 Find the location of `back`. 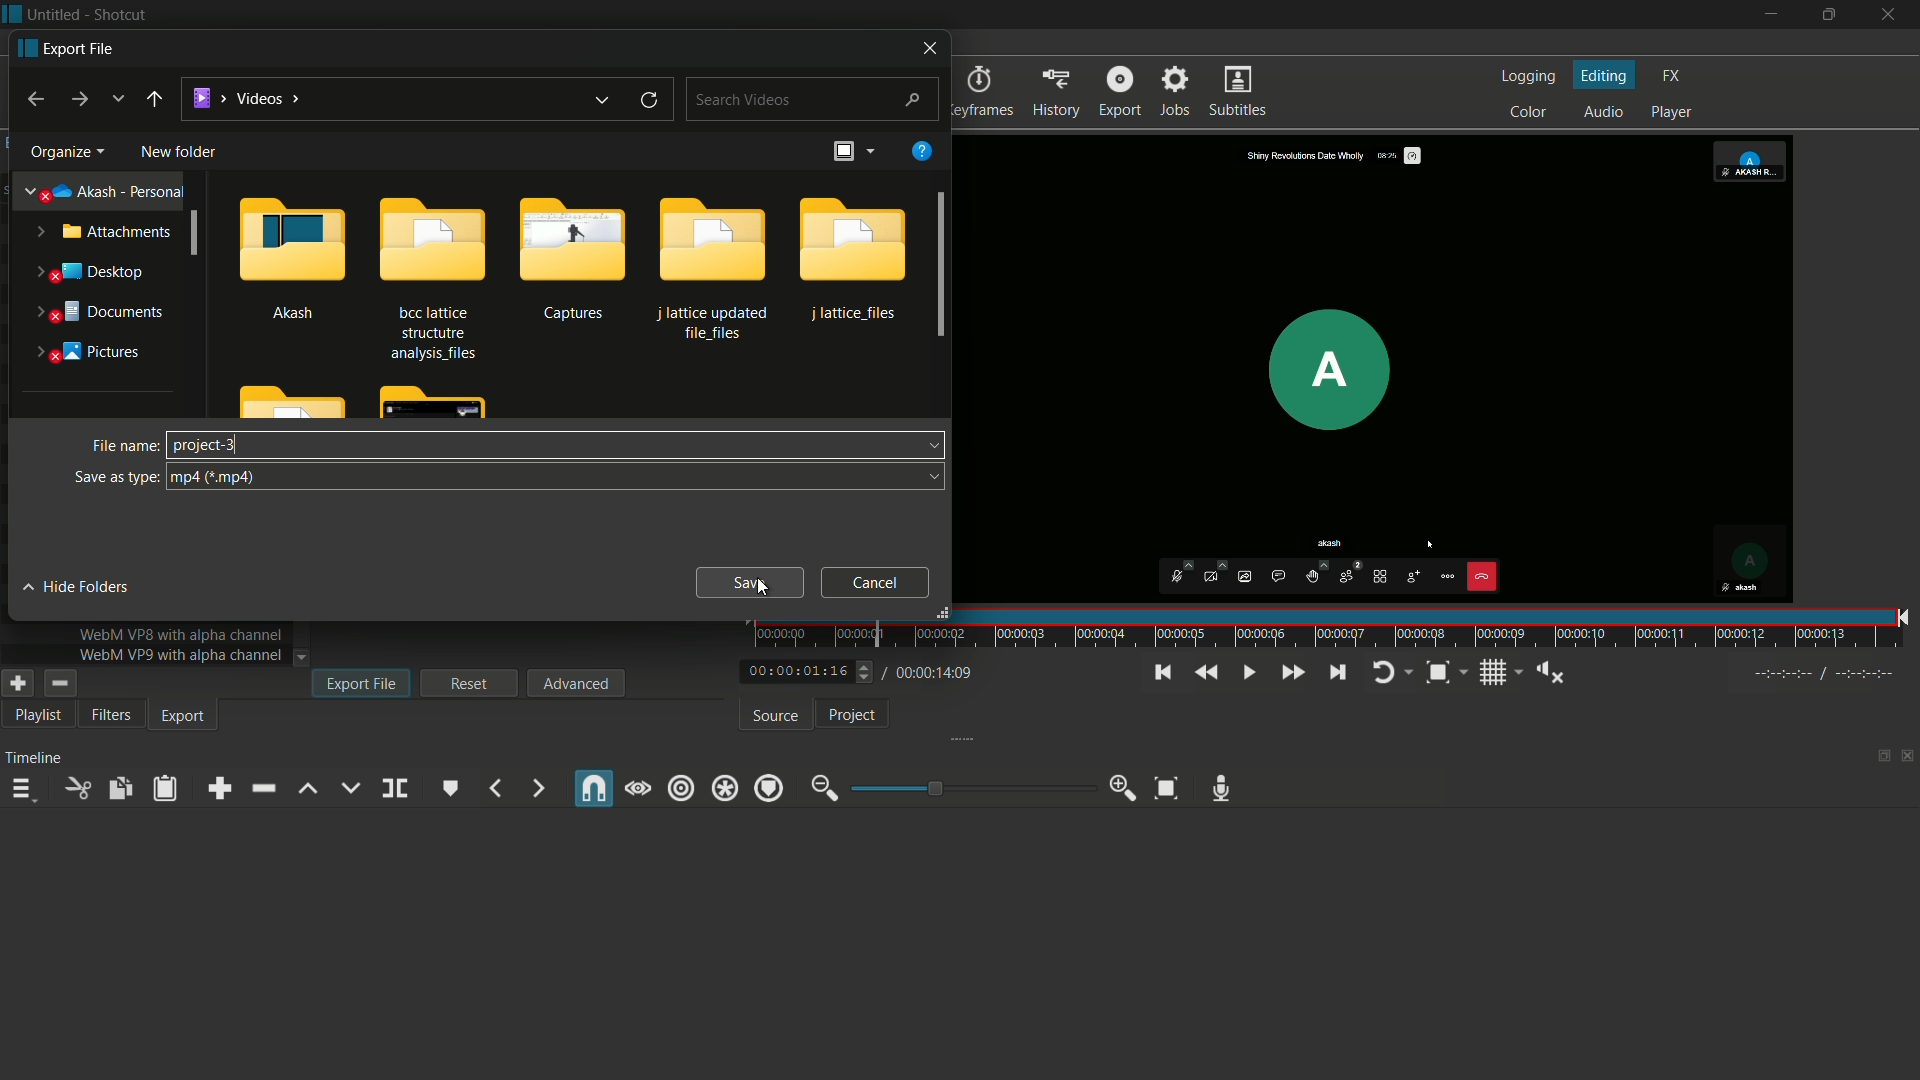

back is located at coordinates (31, 99).